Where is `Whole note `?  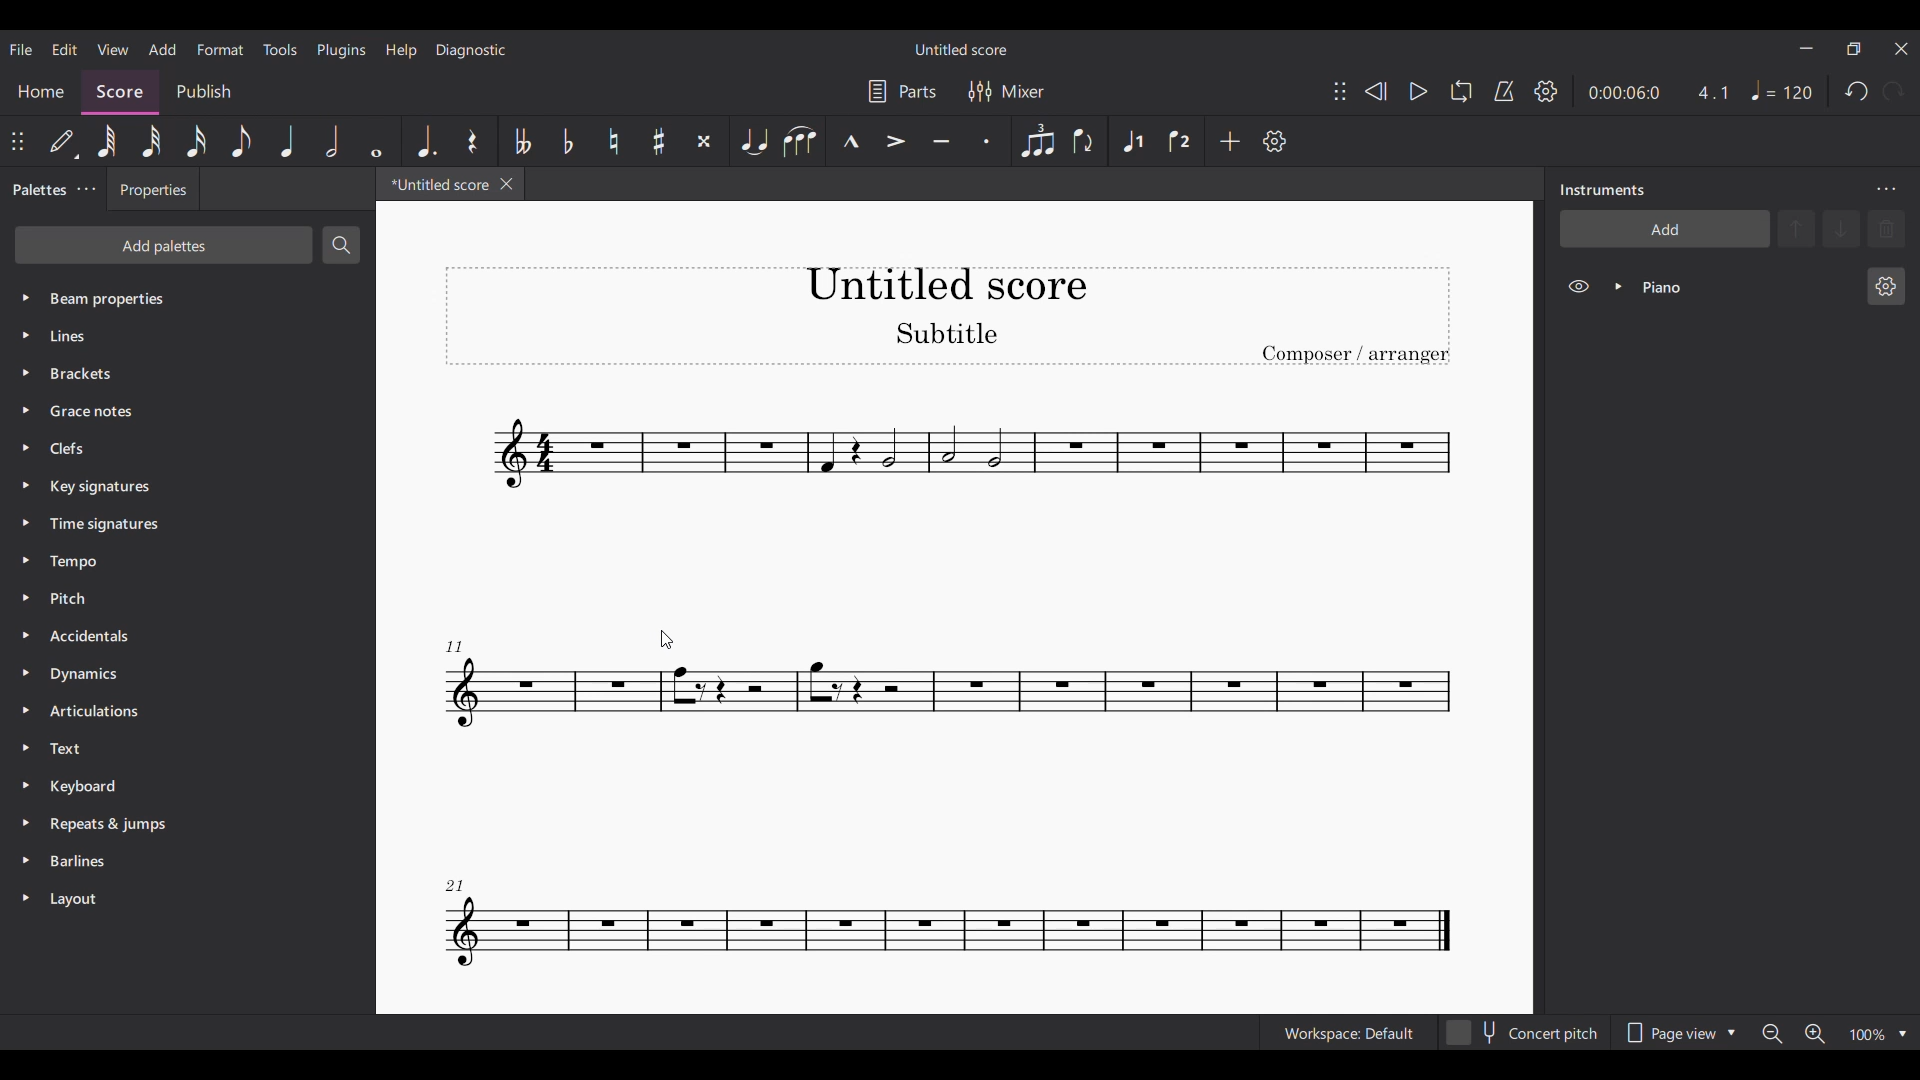
Whole note  is located at coordinates (376, 140).